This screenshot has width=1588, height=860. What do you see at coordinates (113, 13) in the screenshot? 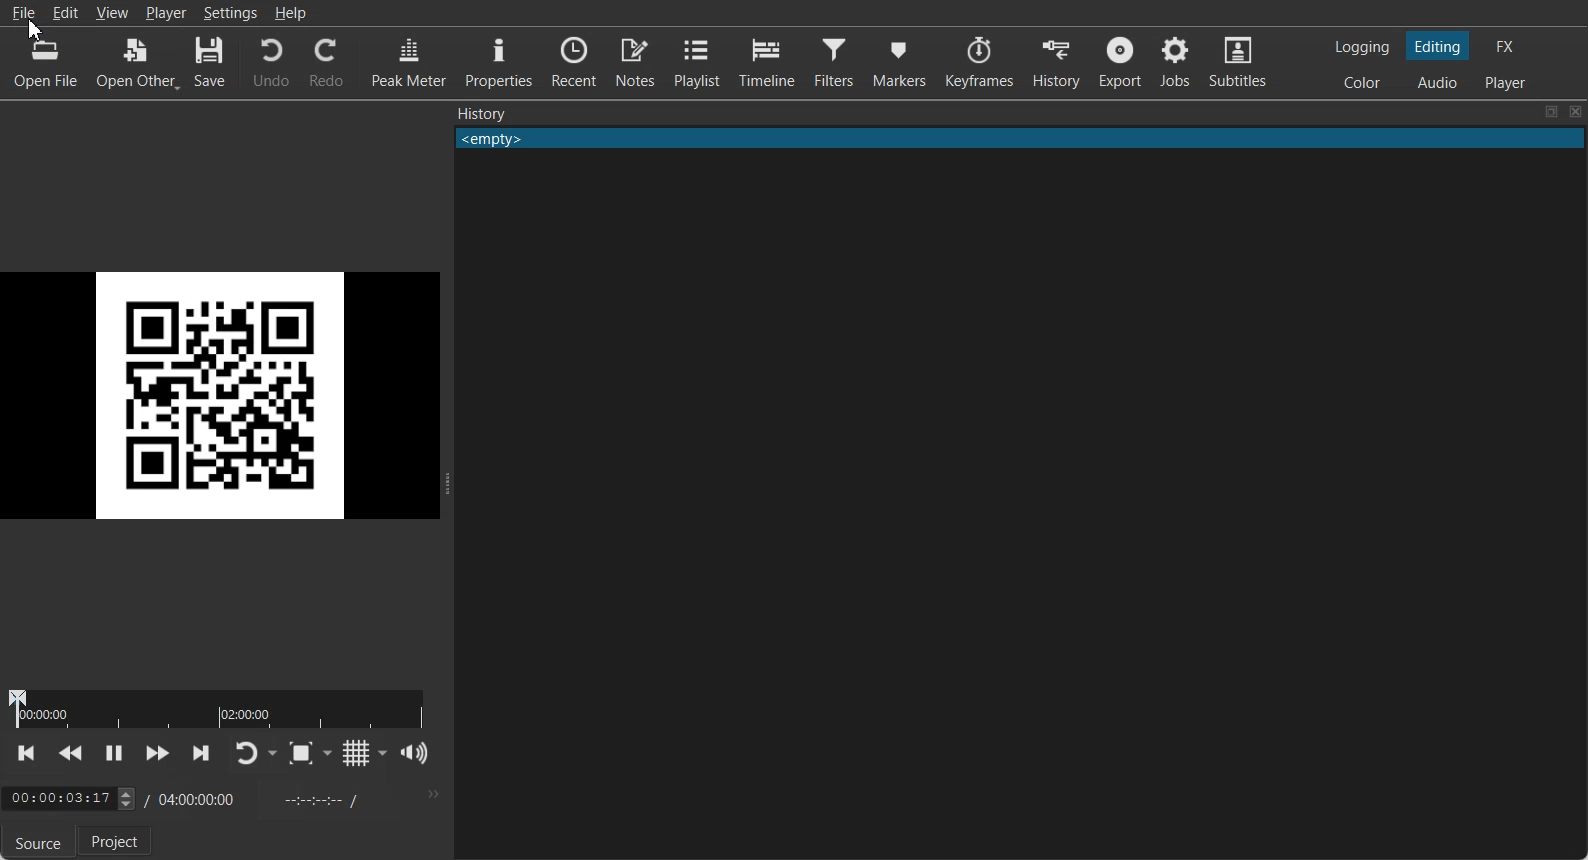
I see `View` at bounding box center [113, 13].